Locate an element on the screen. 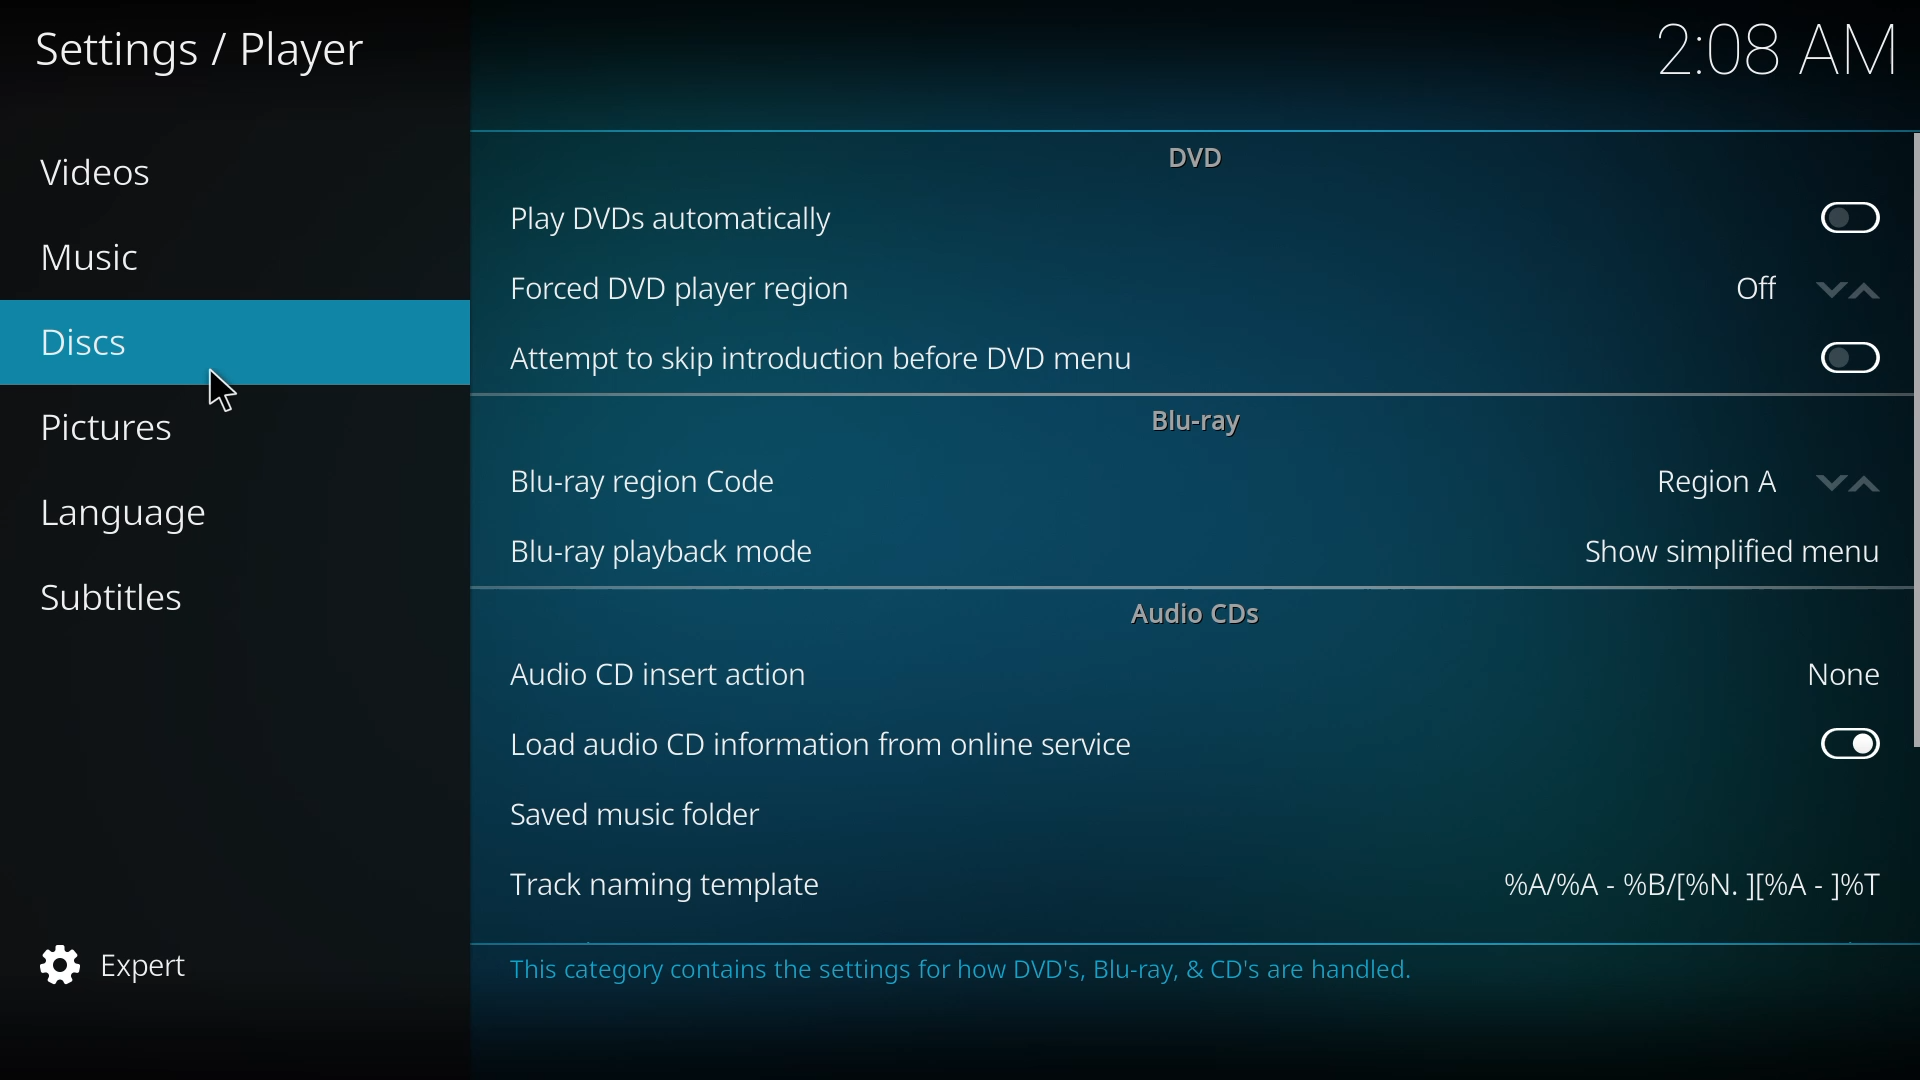 The image size is (1920, 1080). bluray region code is located at coordinates (648, 481).